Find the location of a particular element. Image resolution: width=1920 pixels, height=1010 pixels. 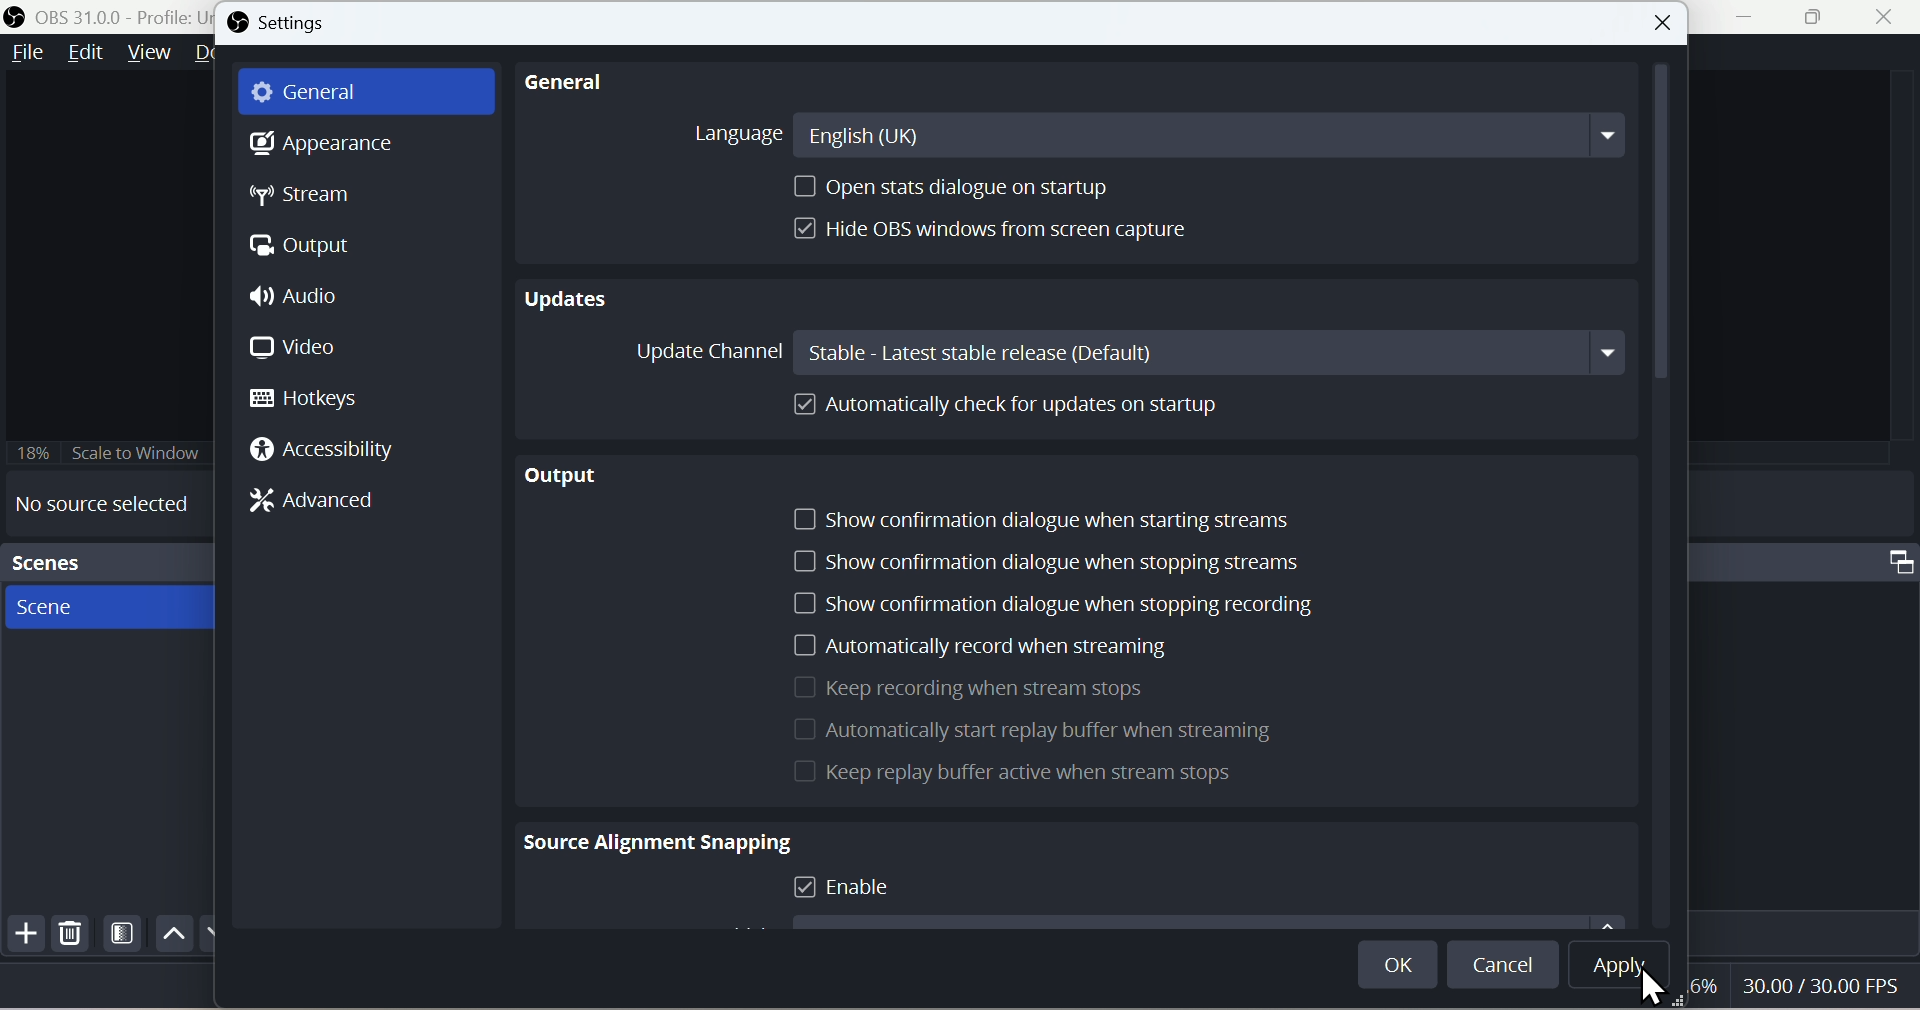

Source Alignment Snapping is located at coordinates (652, 839).